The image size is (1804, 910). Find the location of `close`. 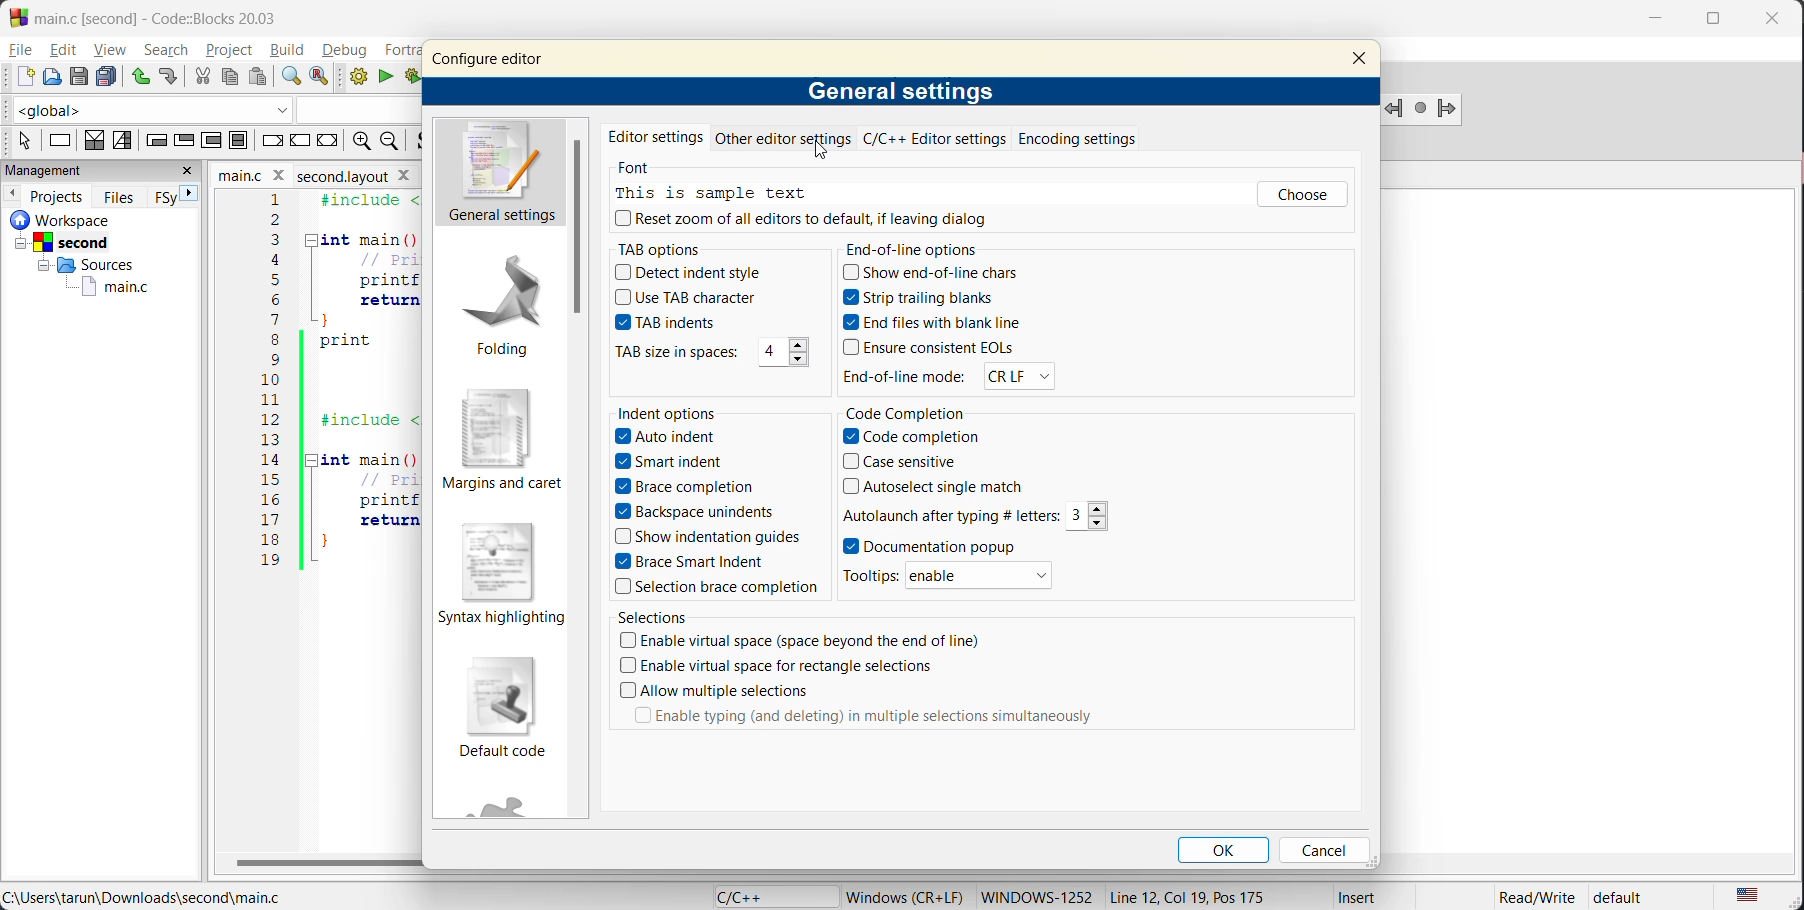

close is located at coordinates (1363, 59).